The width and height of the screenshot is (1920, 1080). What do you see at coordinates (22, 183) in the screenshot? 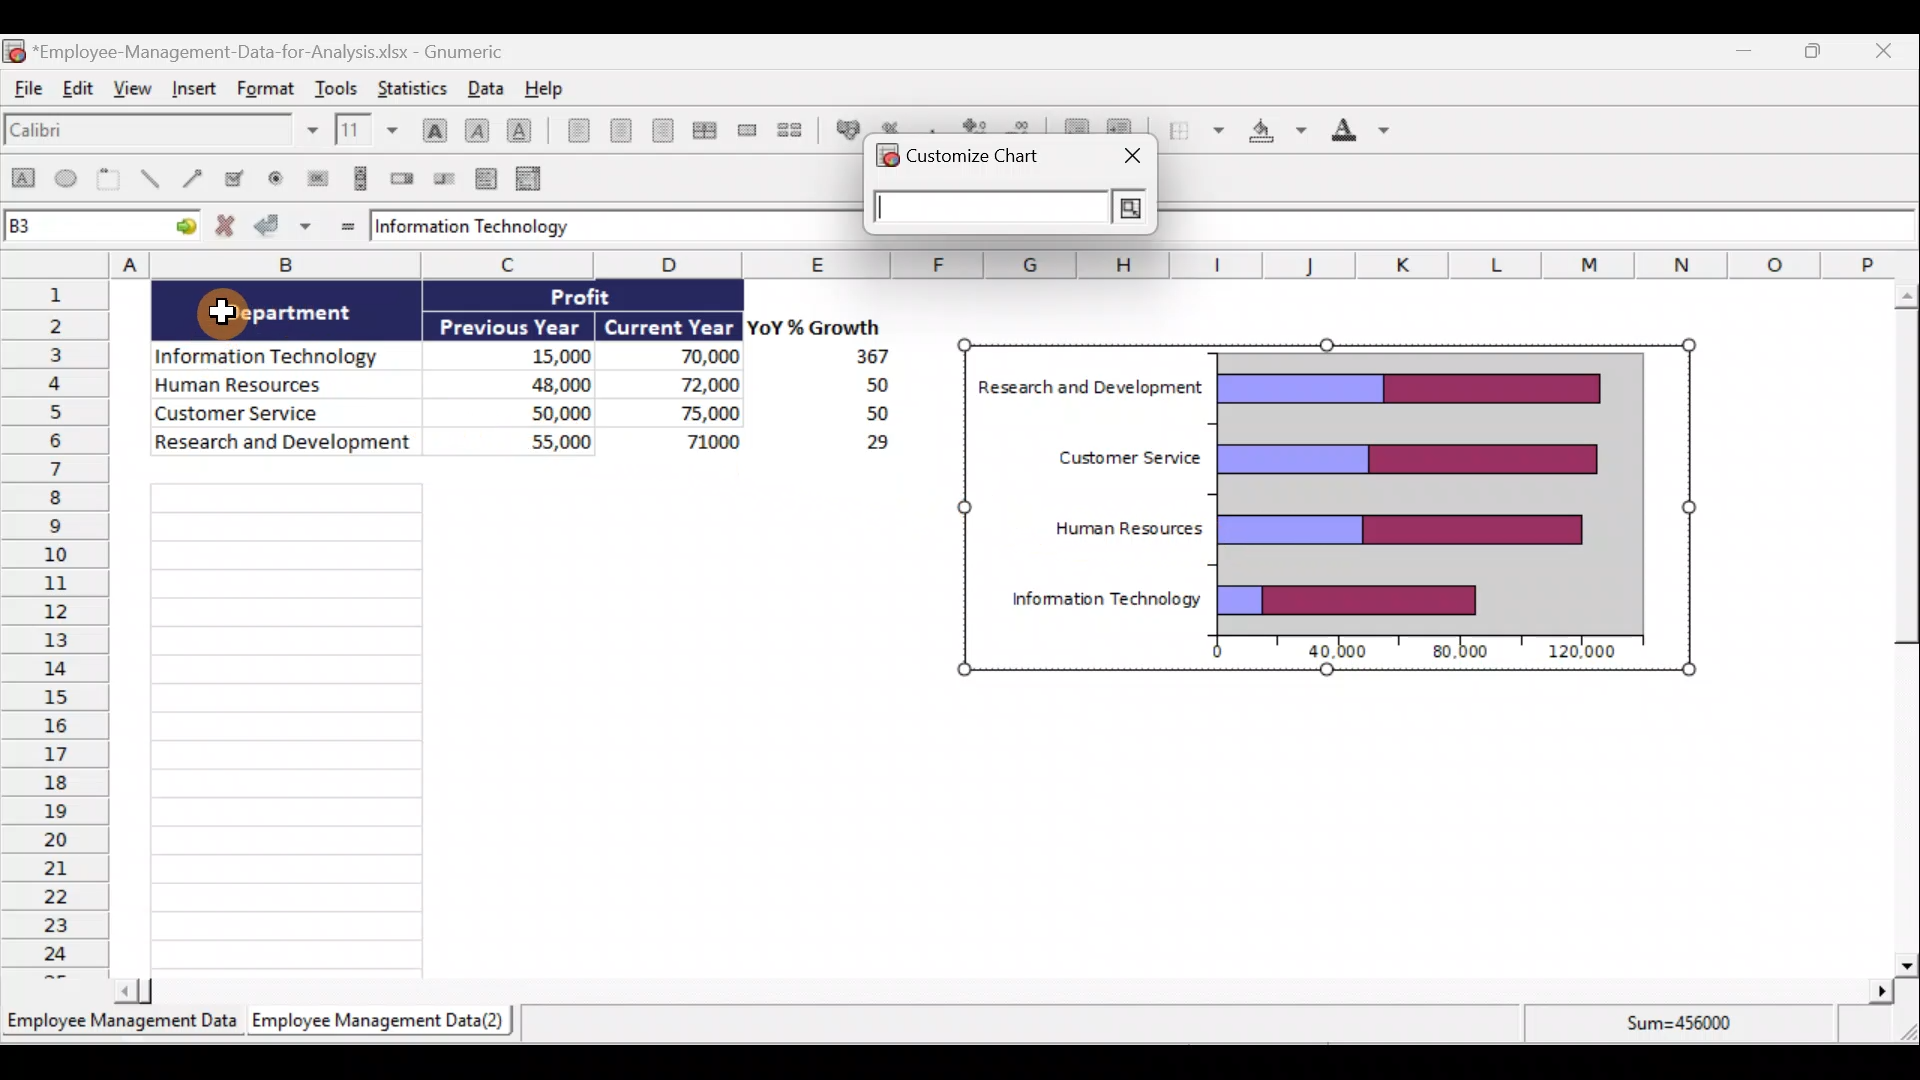
I see `Create a rectangle object` at bounding box center [22, 183].